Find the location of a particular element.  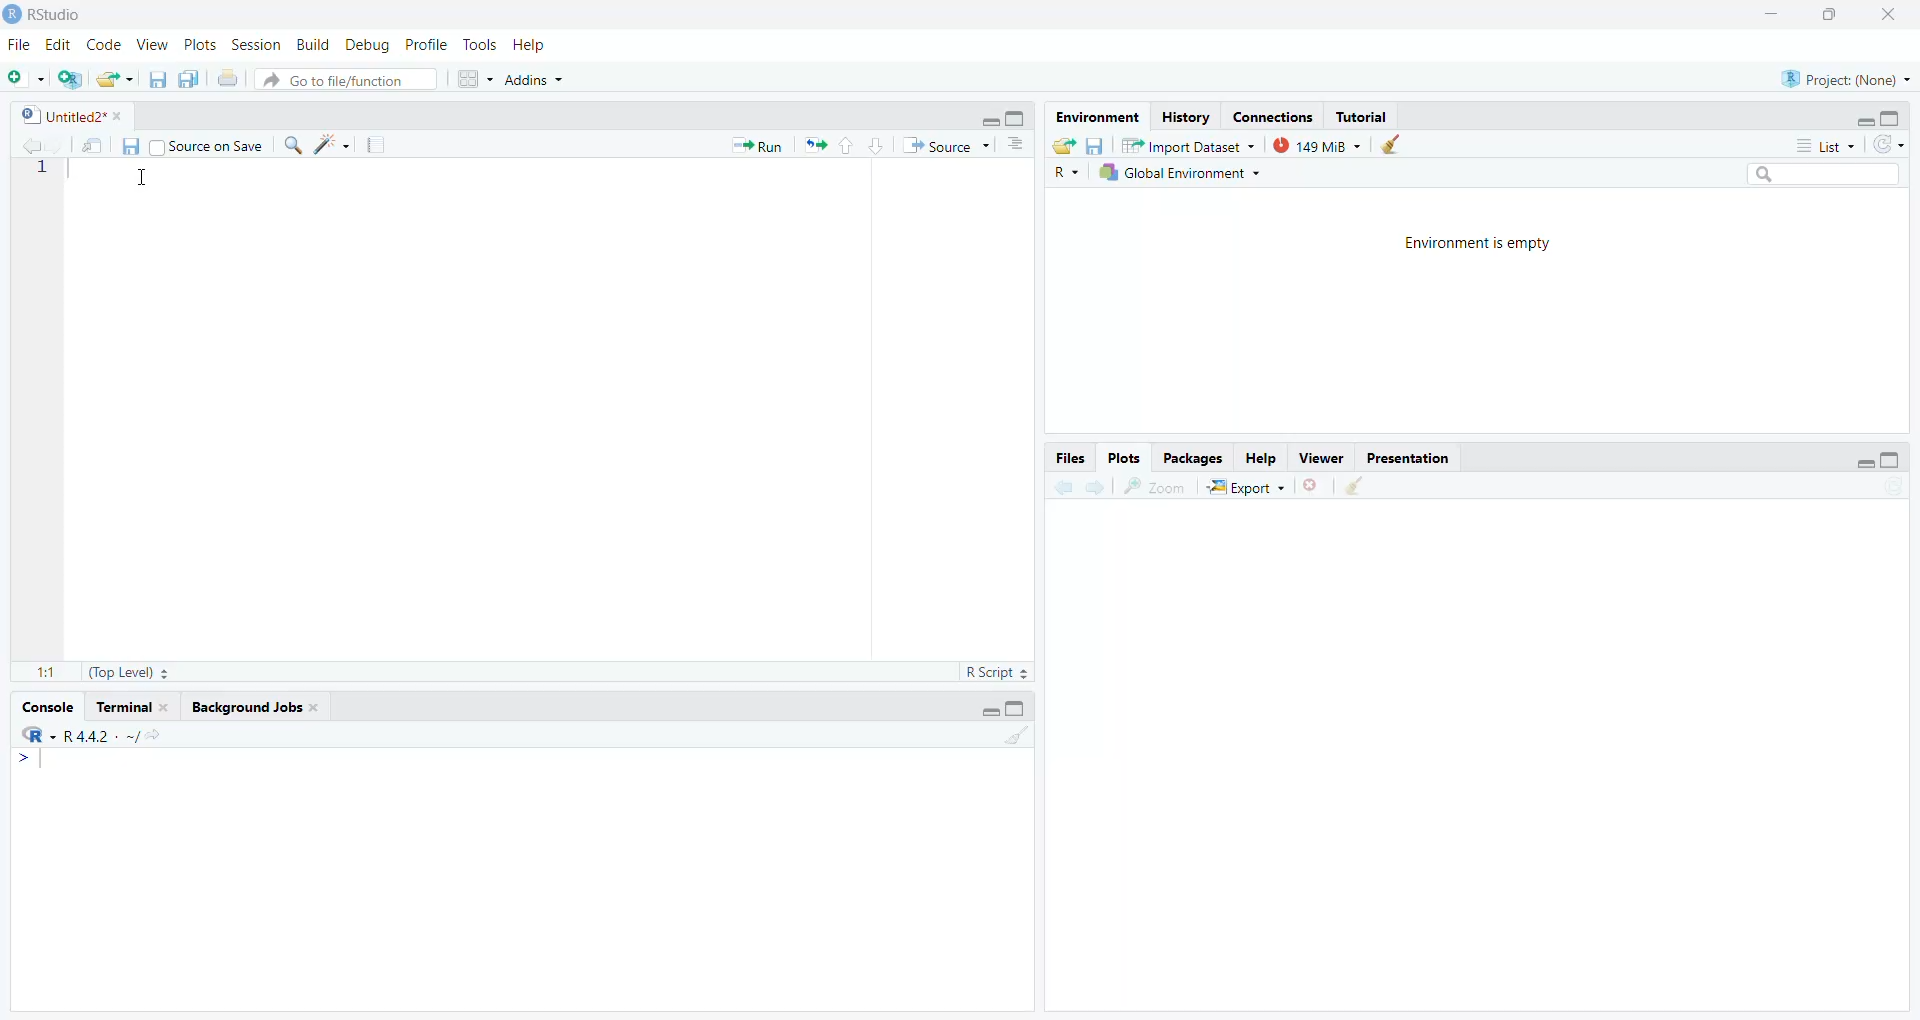

Go to next section/chunk (Ctrl + pgDn) is located at coordinates (878, 143).